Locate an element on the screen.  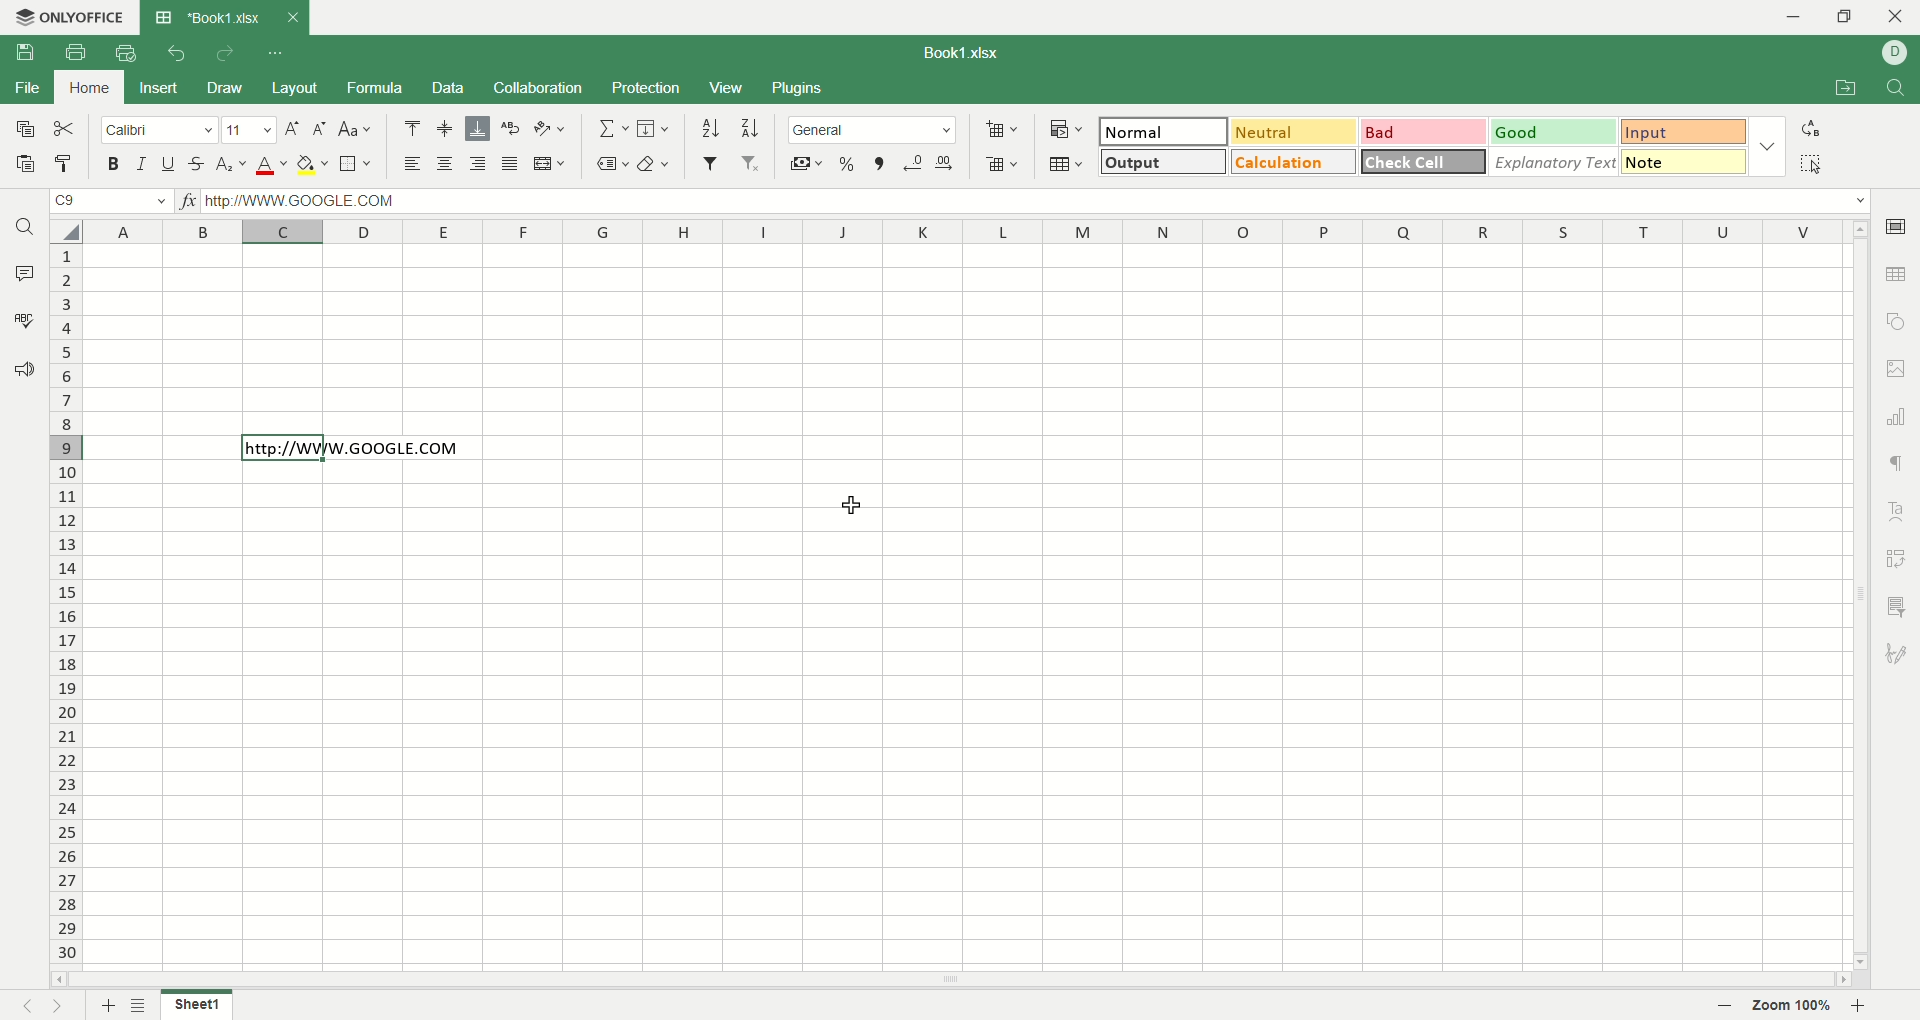
slicer settings is located at coordinates (1896, 603).